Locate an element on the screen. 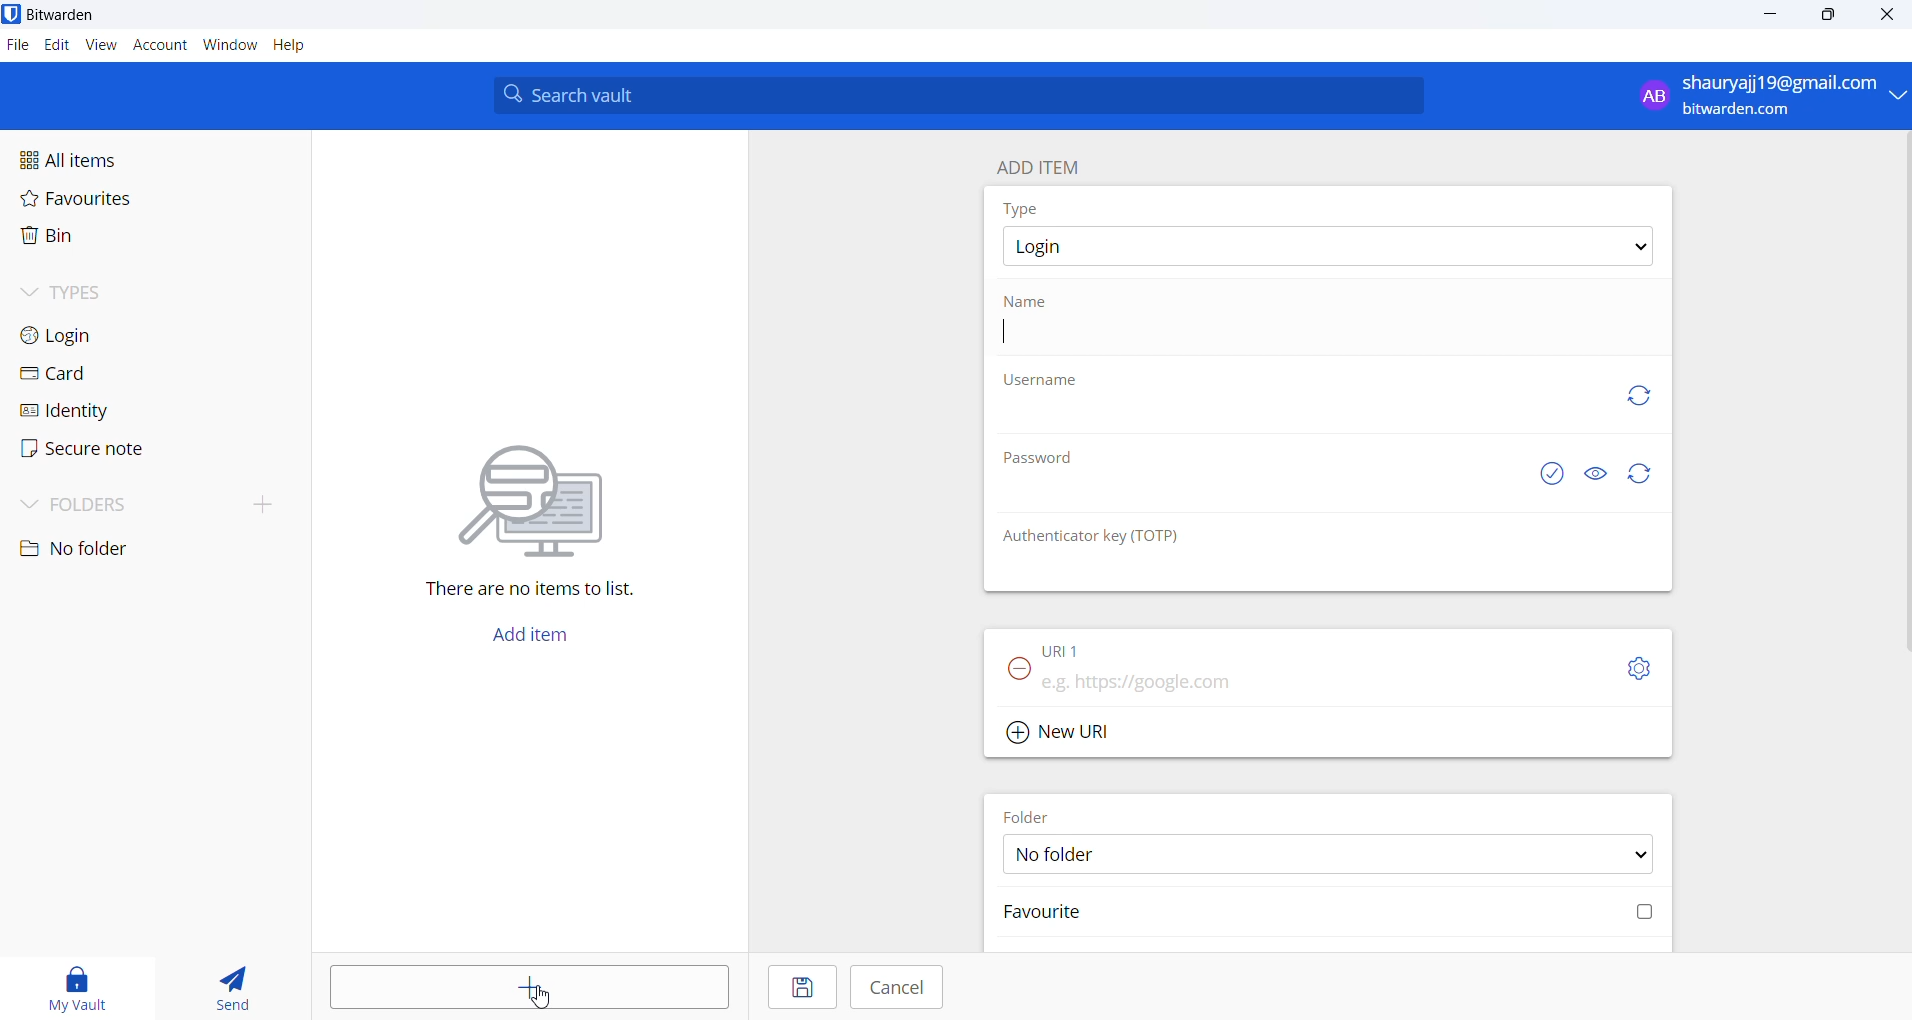  Folders is located at coordinates (102, 501).